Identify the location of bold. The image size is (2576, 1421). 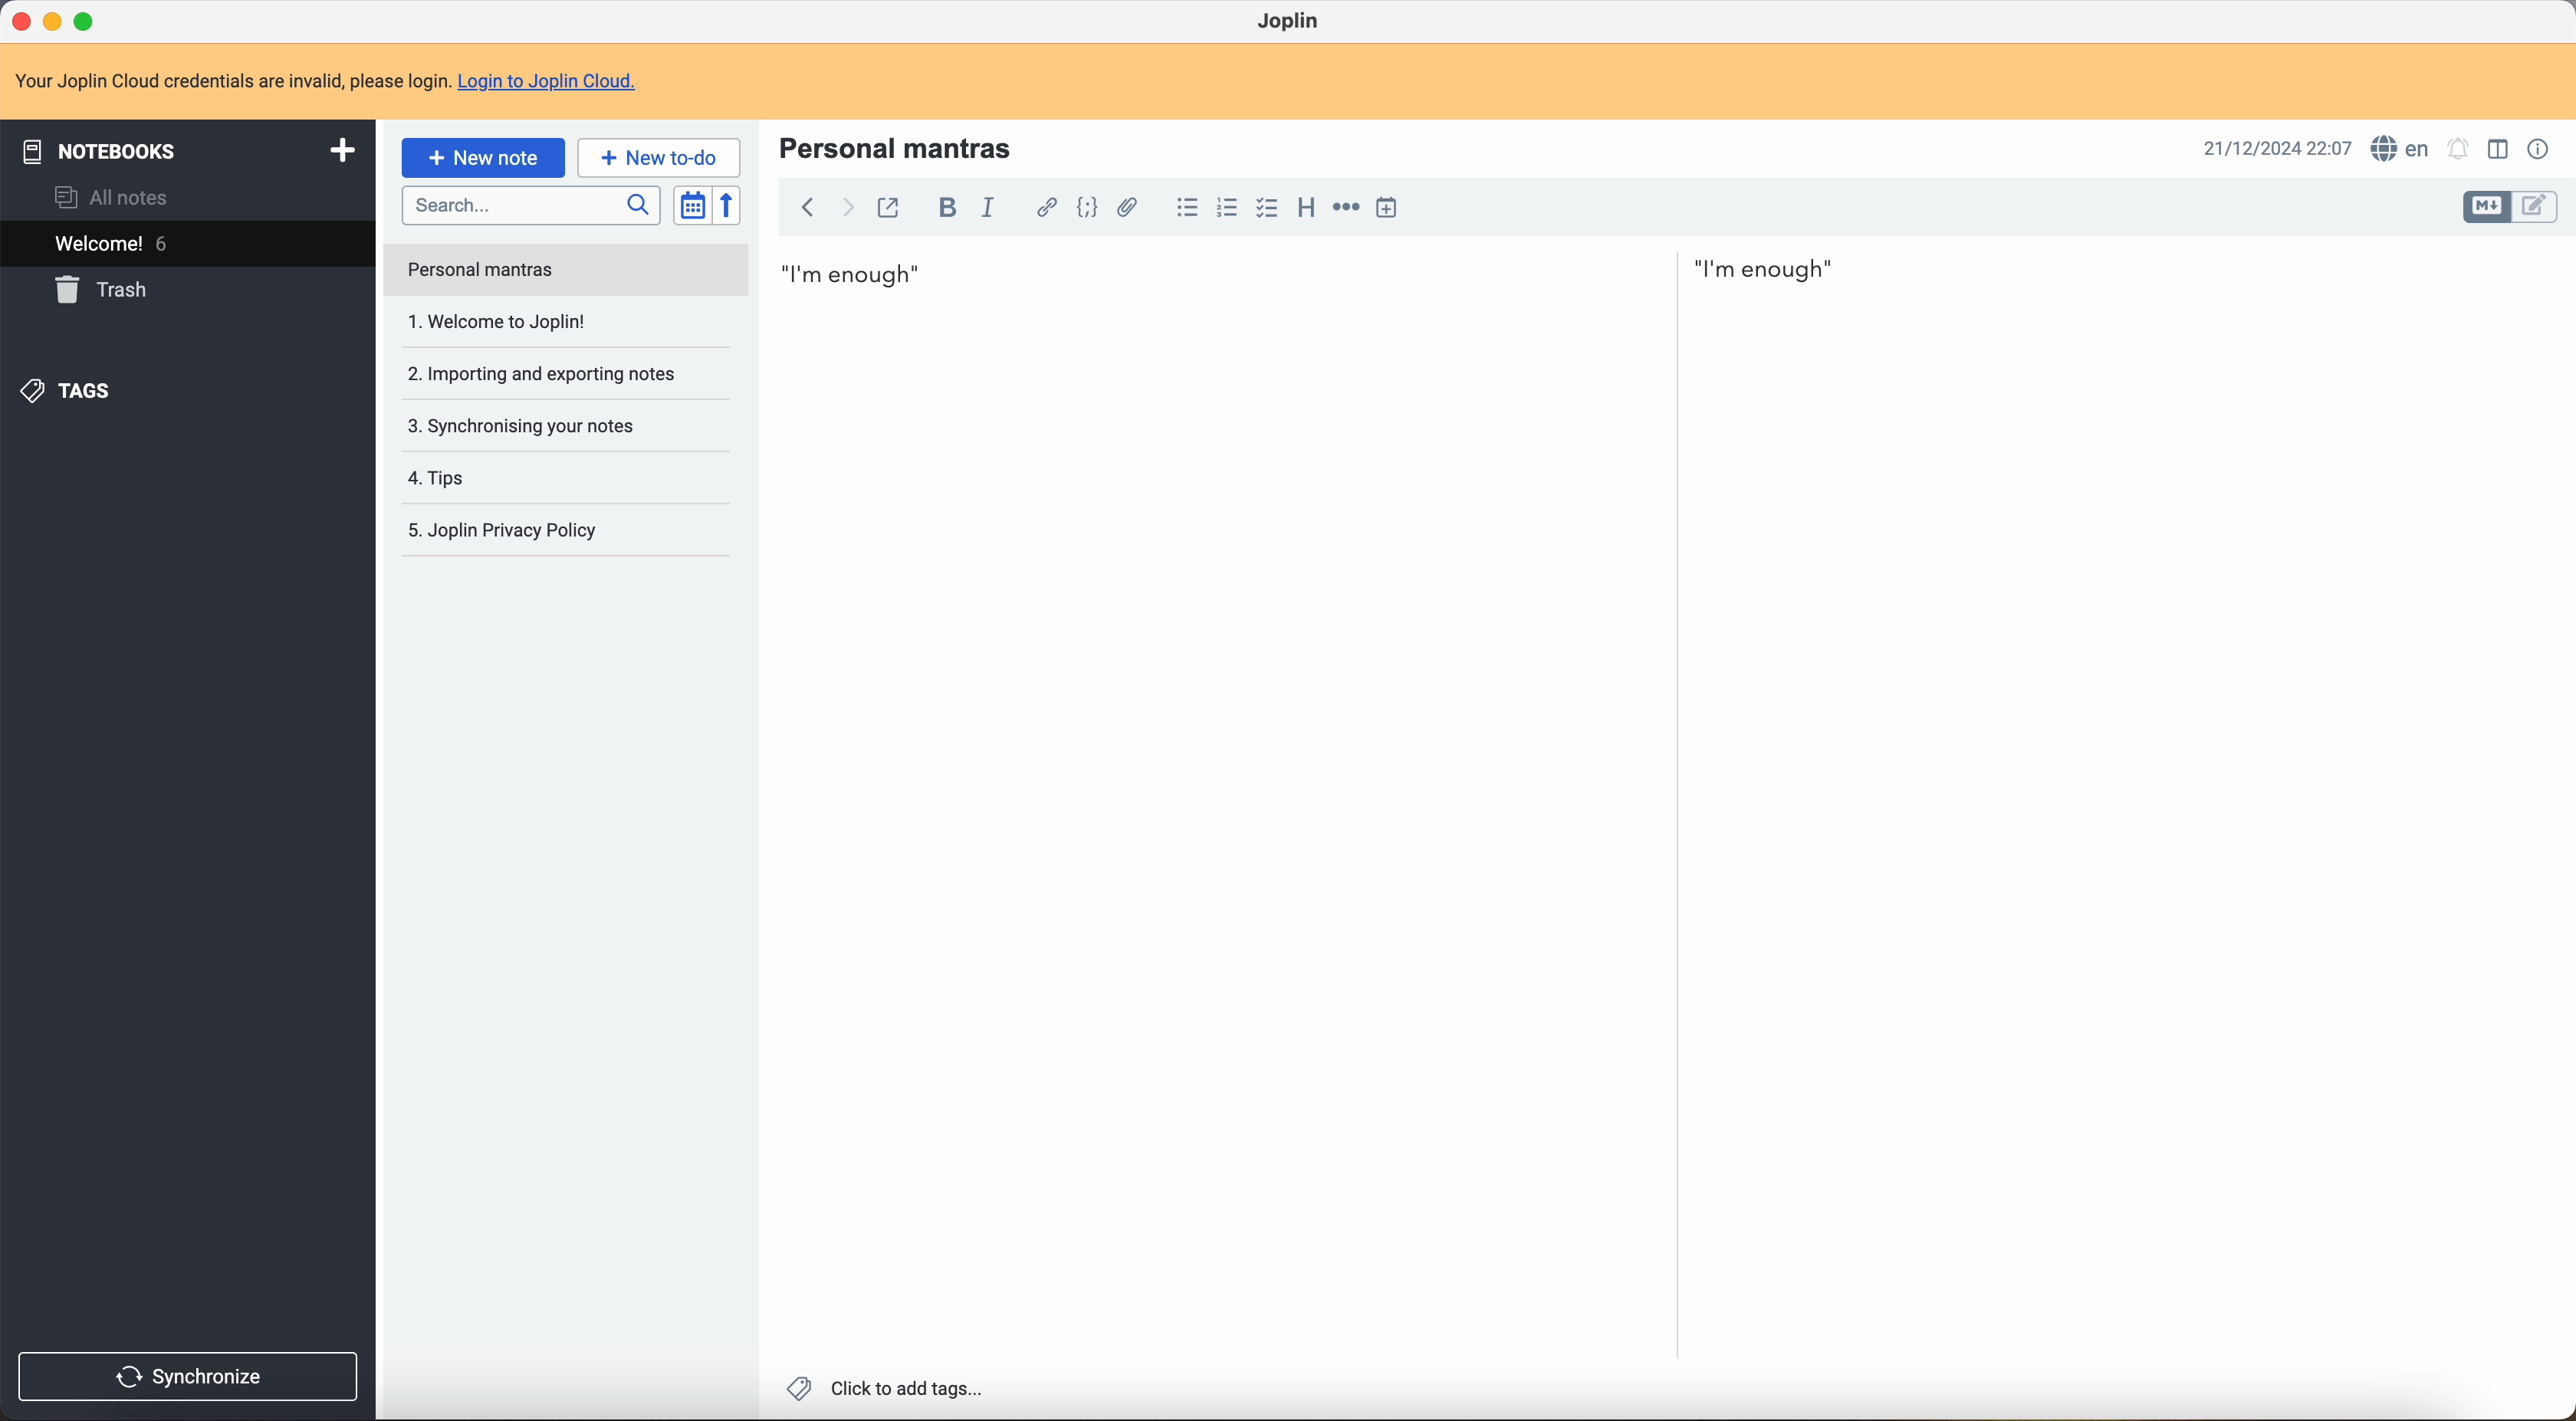
(950, 207).